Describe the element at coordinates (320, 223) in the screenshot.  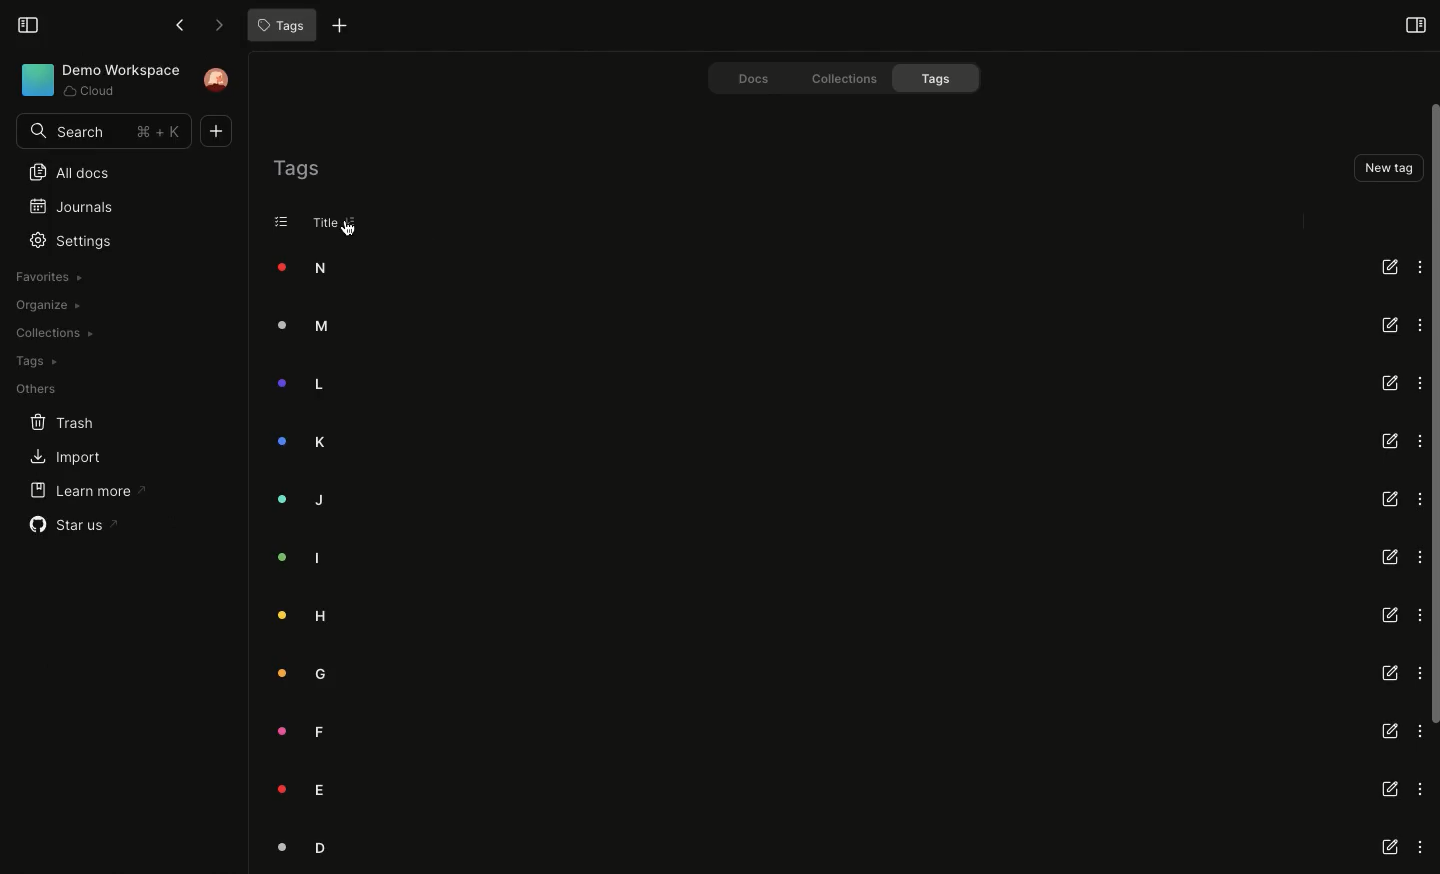
I see `Title` at that location.